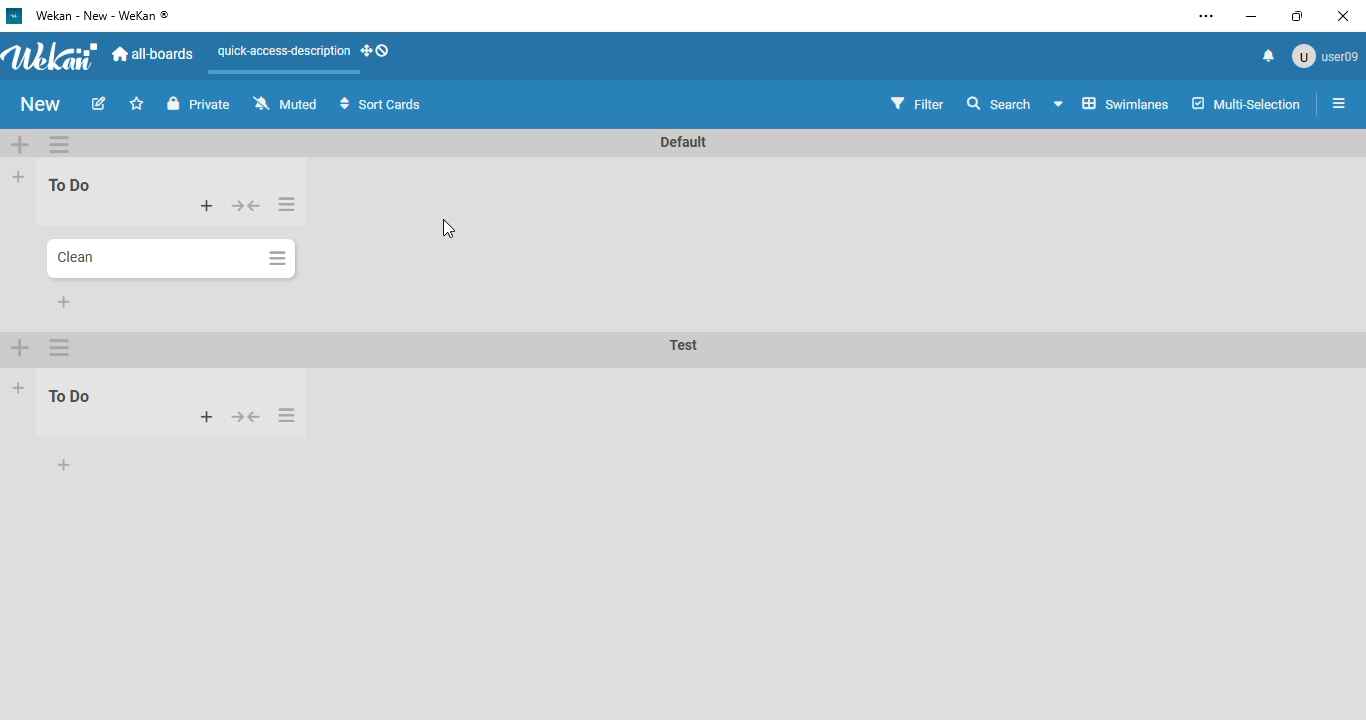 Image resolution: width=1366 pixels, height=720 pixels. I want to click on swimlane actions, so click(60, 349).